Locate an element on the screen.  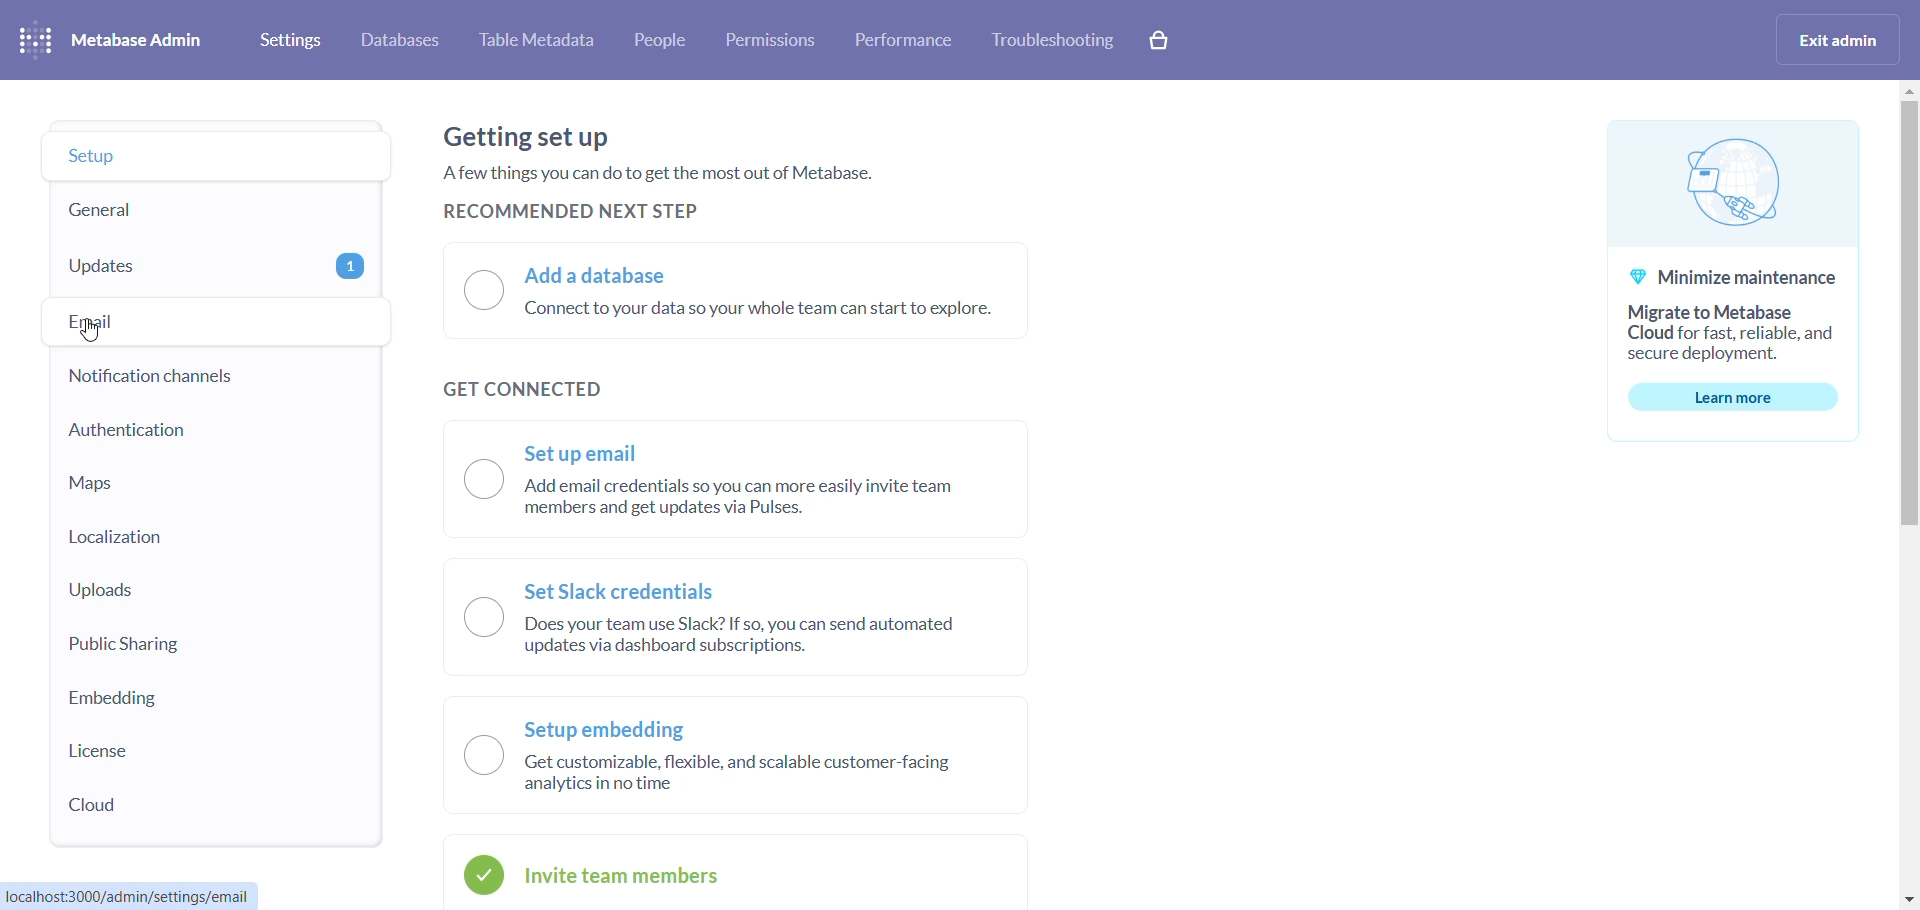
learn more button is located at coordinates (1738, 398).